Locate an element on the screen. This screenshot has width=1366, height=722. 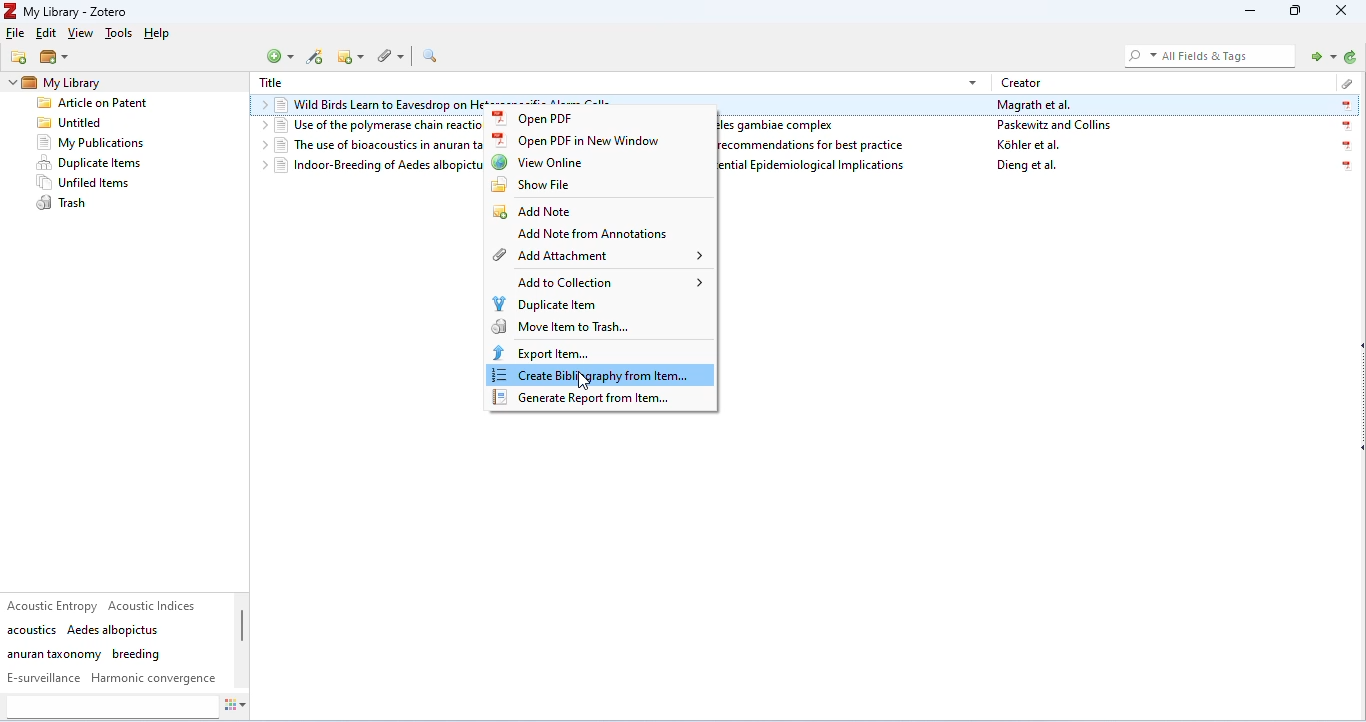
show file is located at coordinates (532, 185).